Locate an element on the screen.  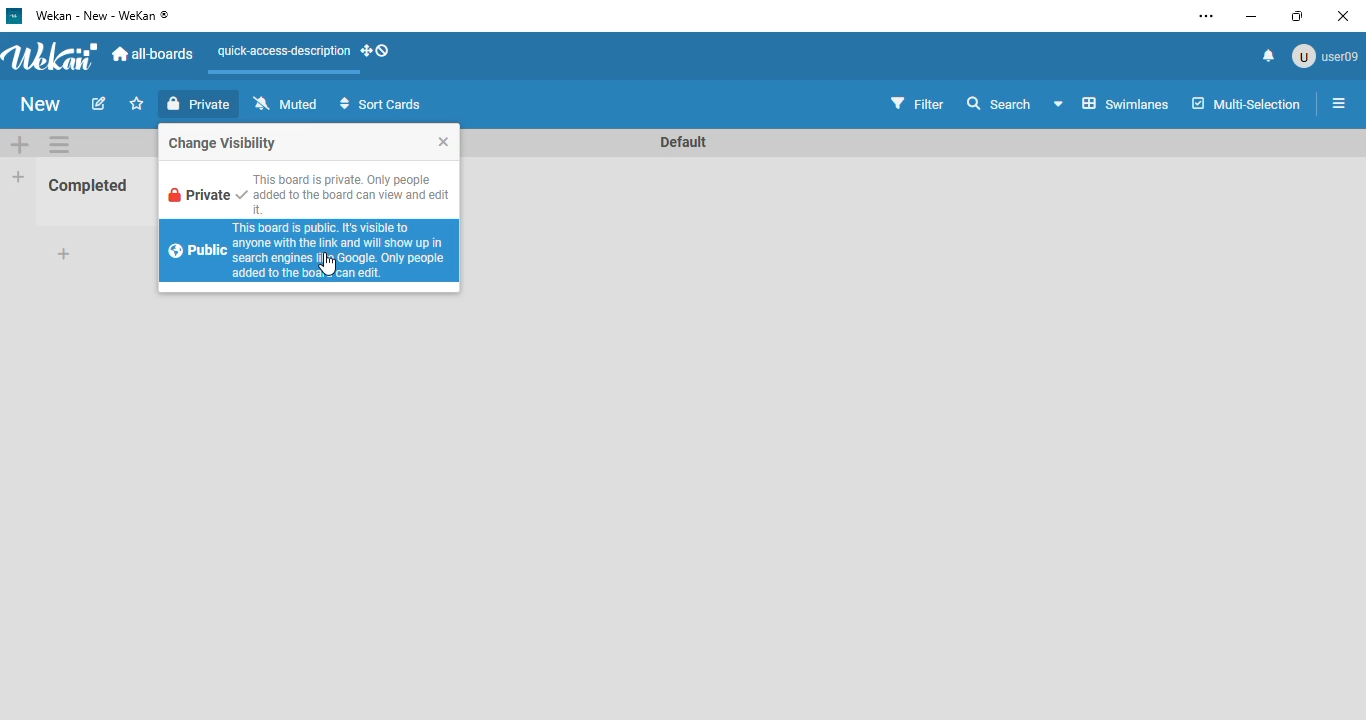
swimlane name is located at coordinates (680, 142).